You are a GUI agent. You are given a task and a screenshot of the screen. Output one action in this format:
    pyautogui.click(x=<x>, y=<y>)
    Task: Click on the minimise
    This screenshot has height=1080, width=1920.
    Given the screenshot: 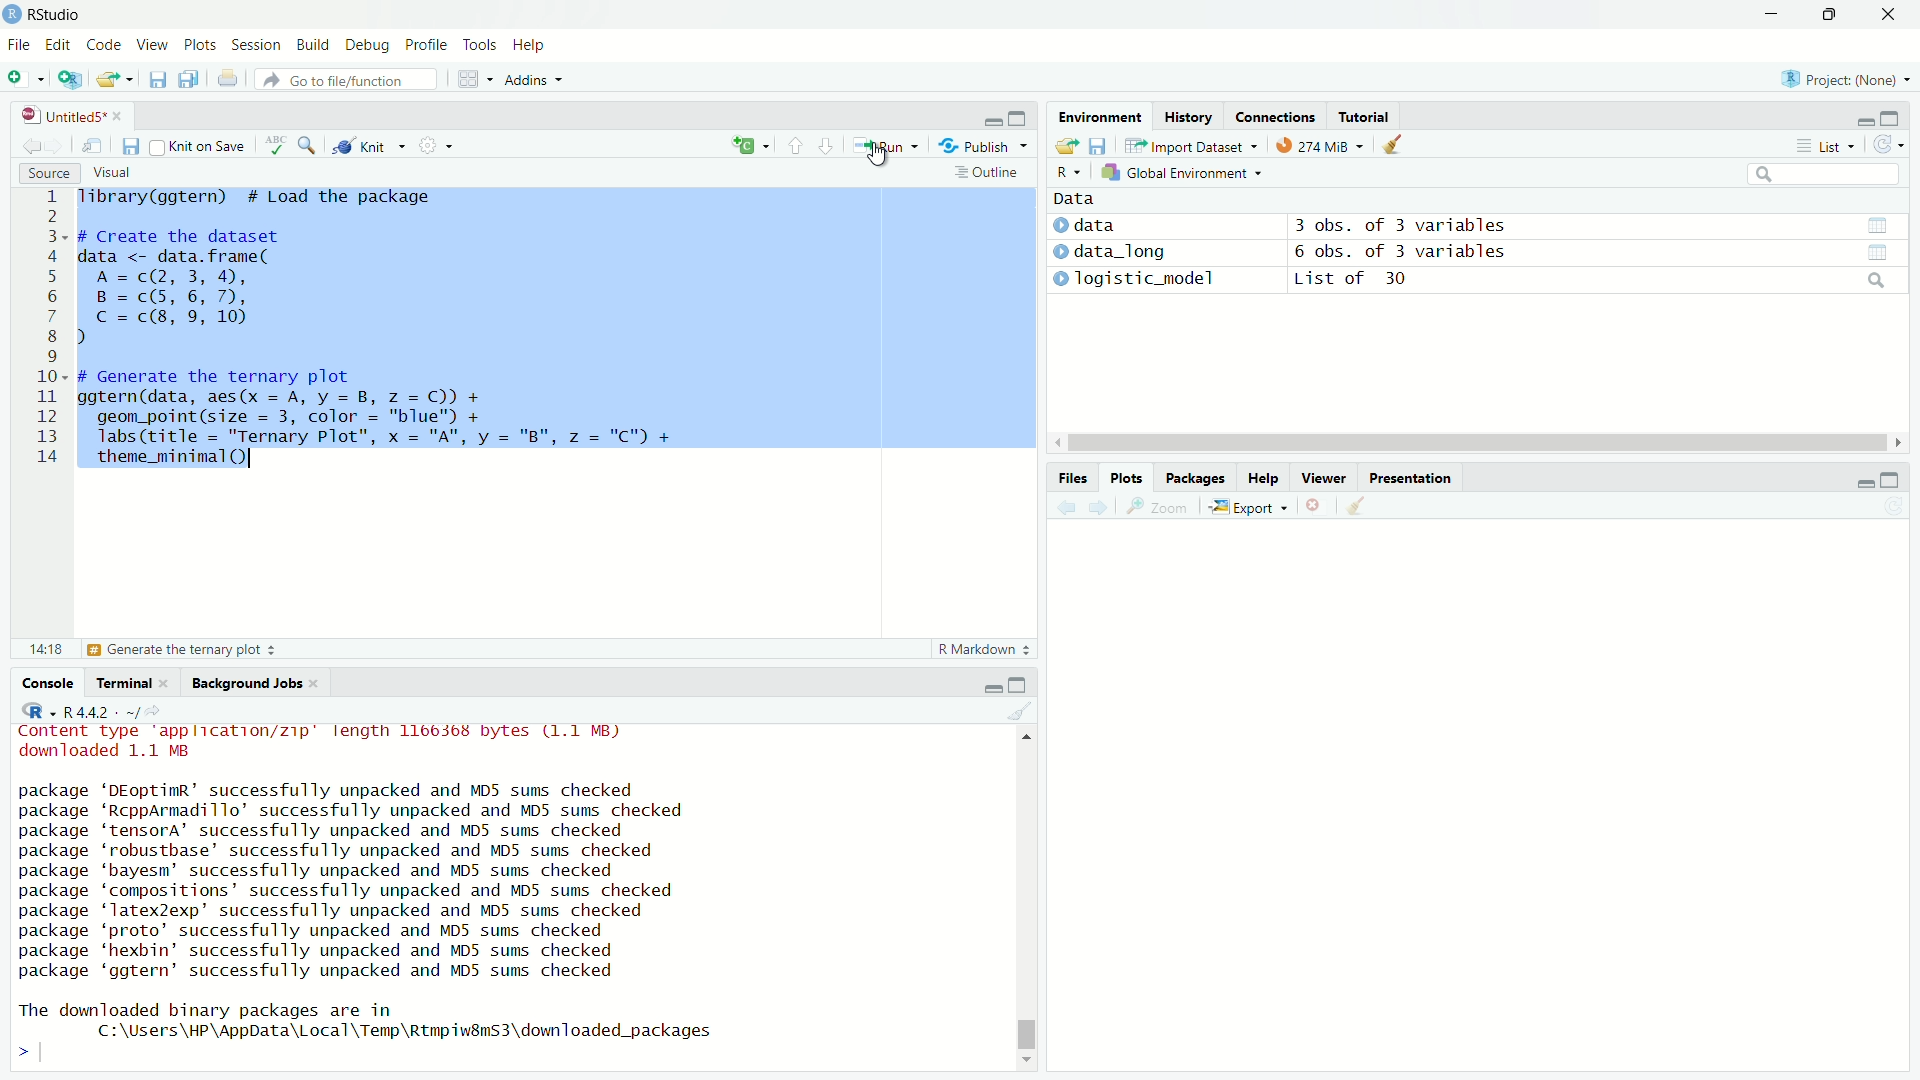 What is the action you would take?
    pyautogui.click(x=1771, y=15)
    